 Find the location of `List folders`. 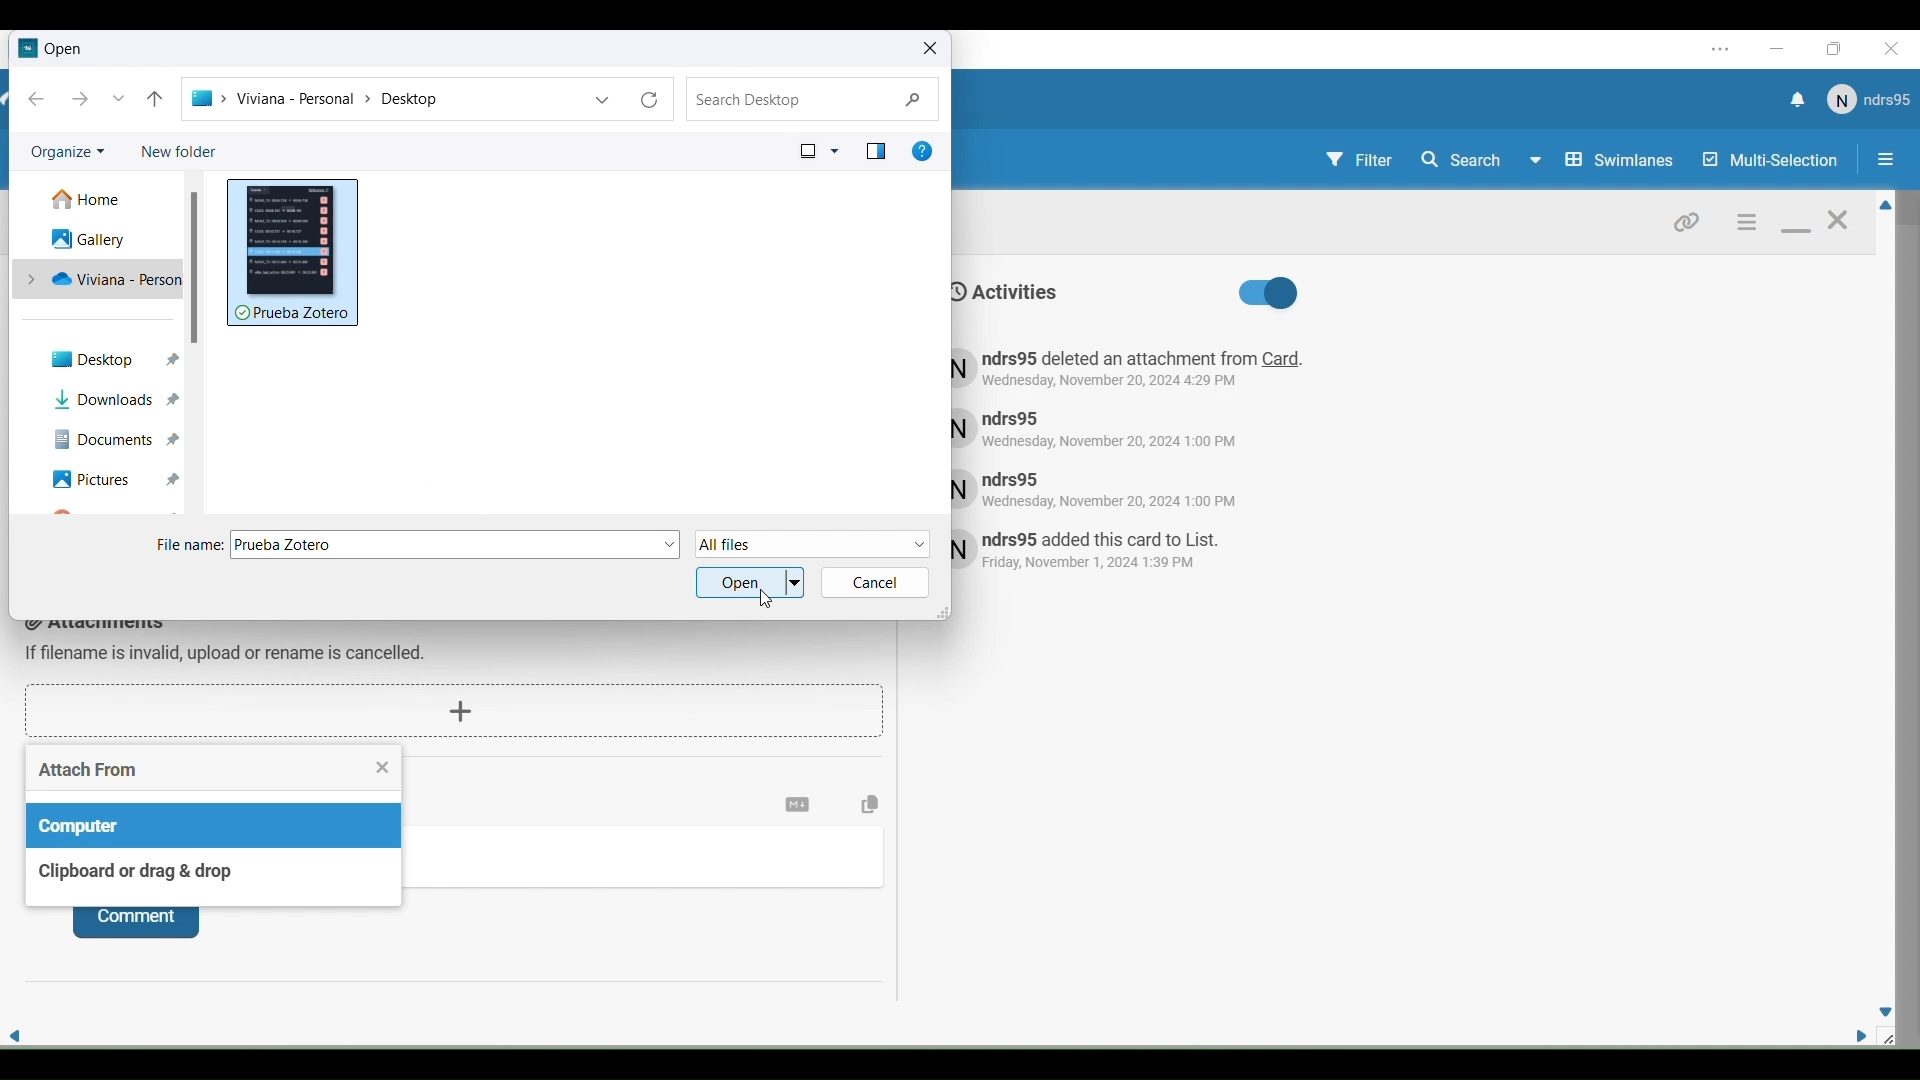

List folders is located at coordinates (119, 98).